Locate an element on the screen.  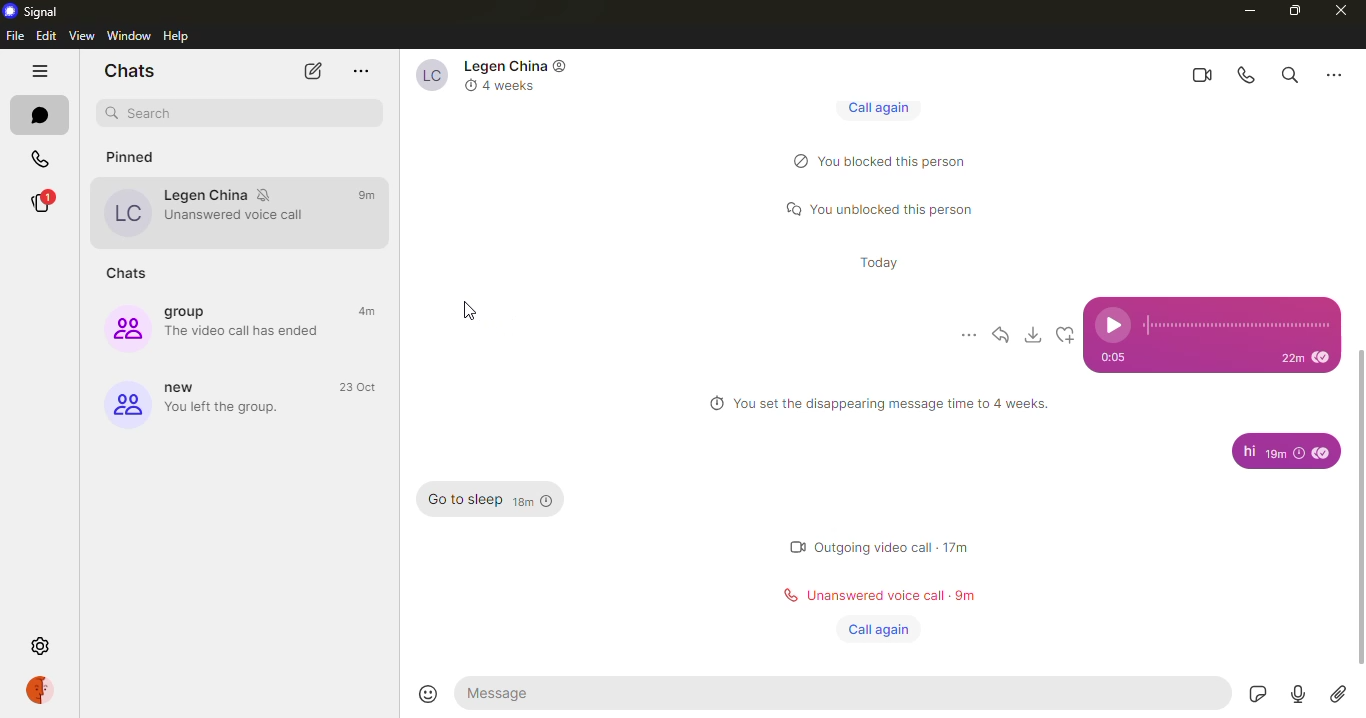
download is located at coordinates (1035, 335).